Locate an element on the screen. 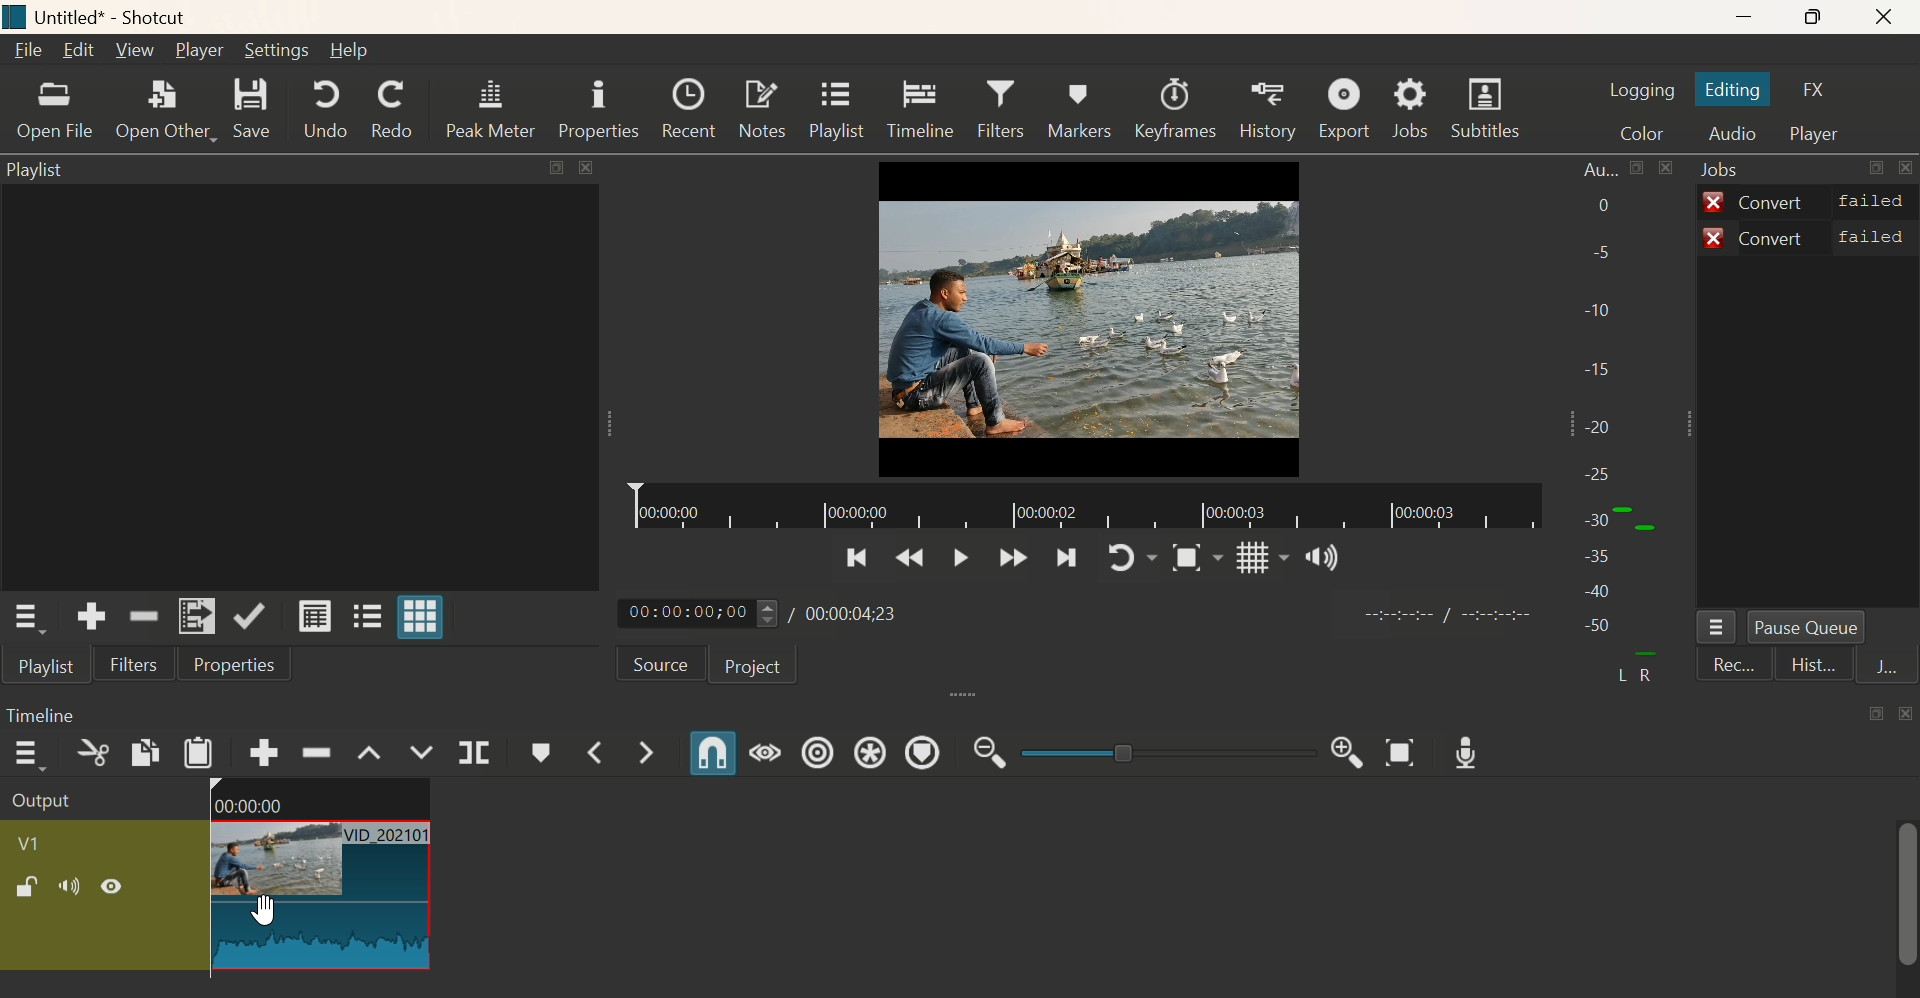  Timeline is located at coordinates (920, 109).